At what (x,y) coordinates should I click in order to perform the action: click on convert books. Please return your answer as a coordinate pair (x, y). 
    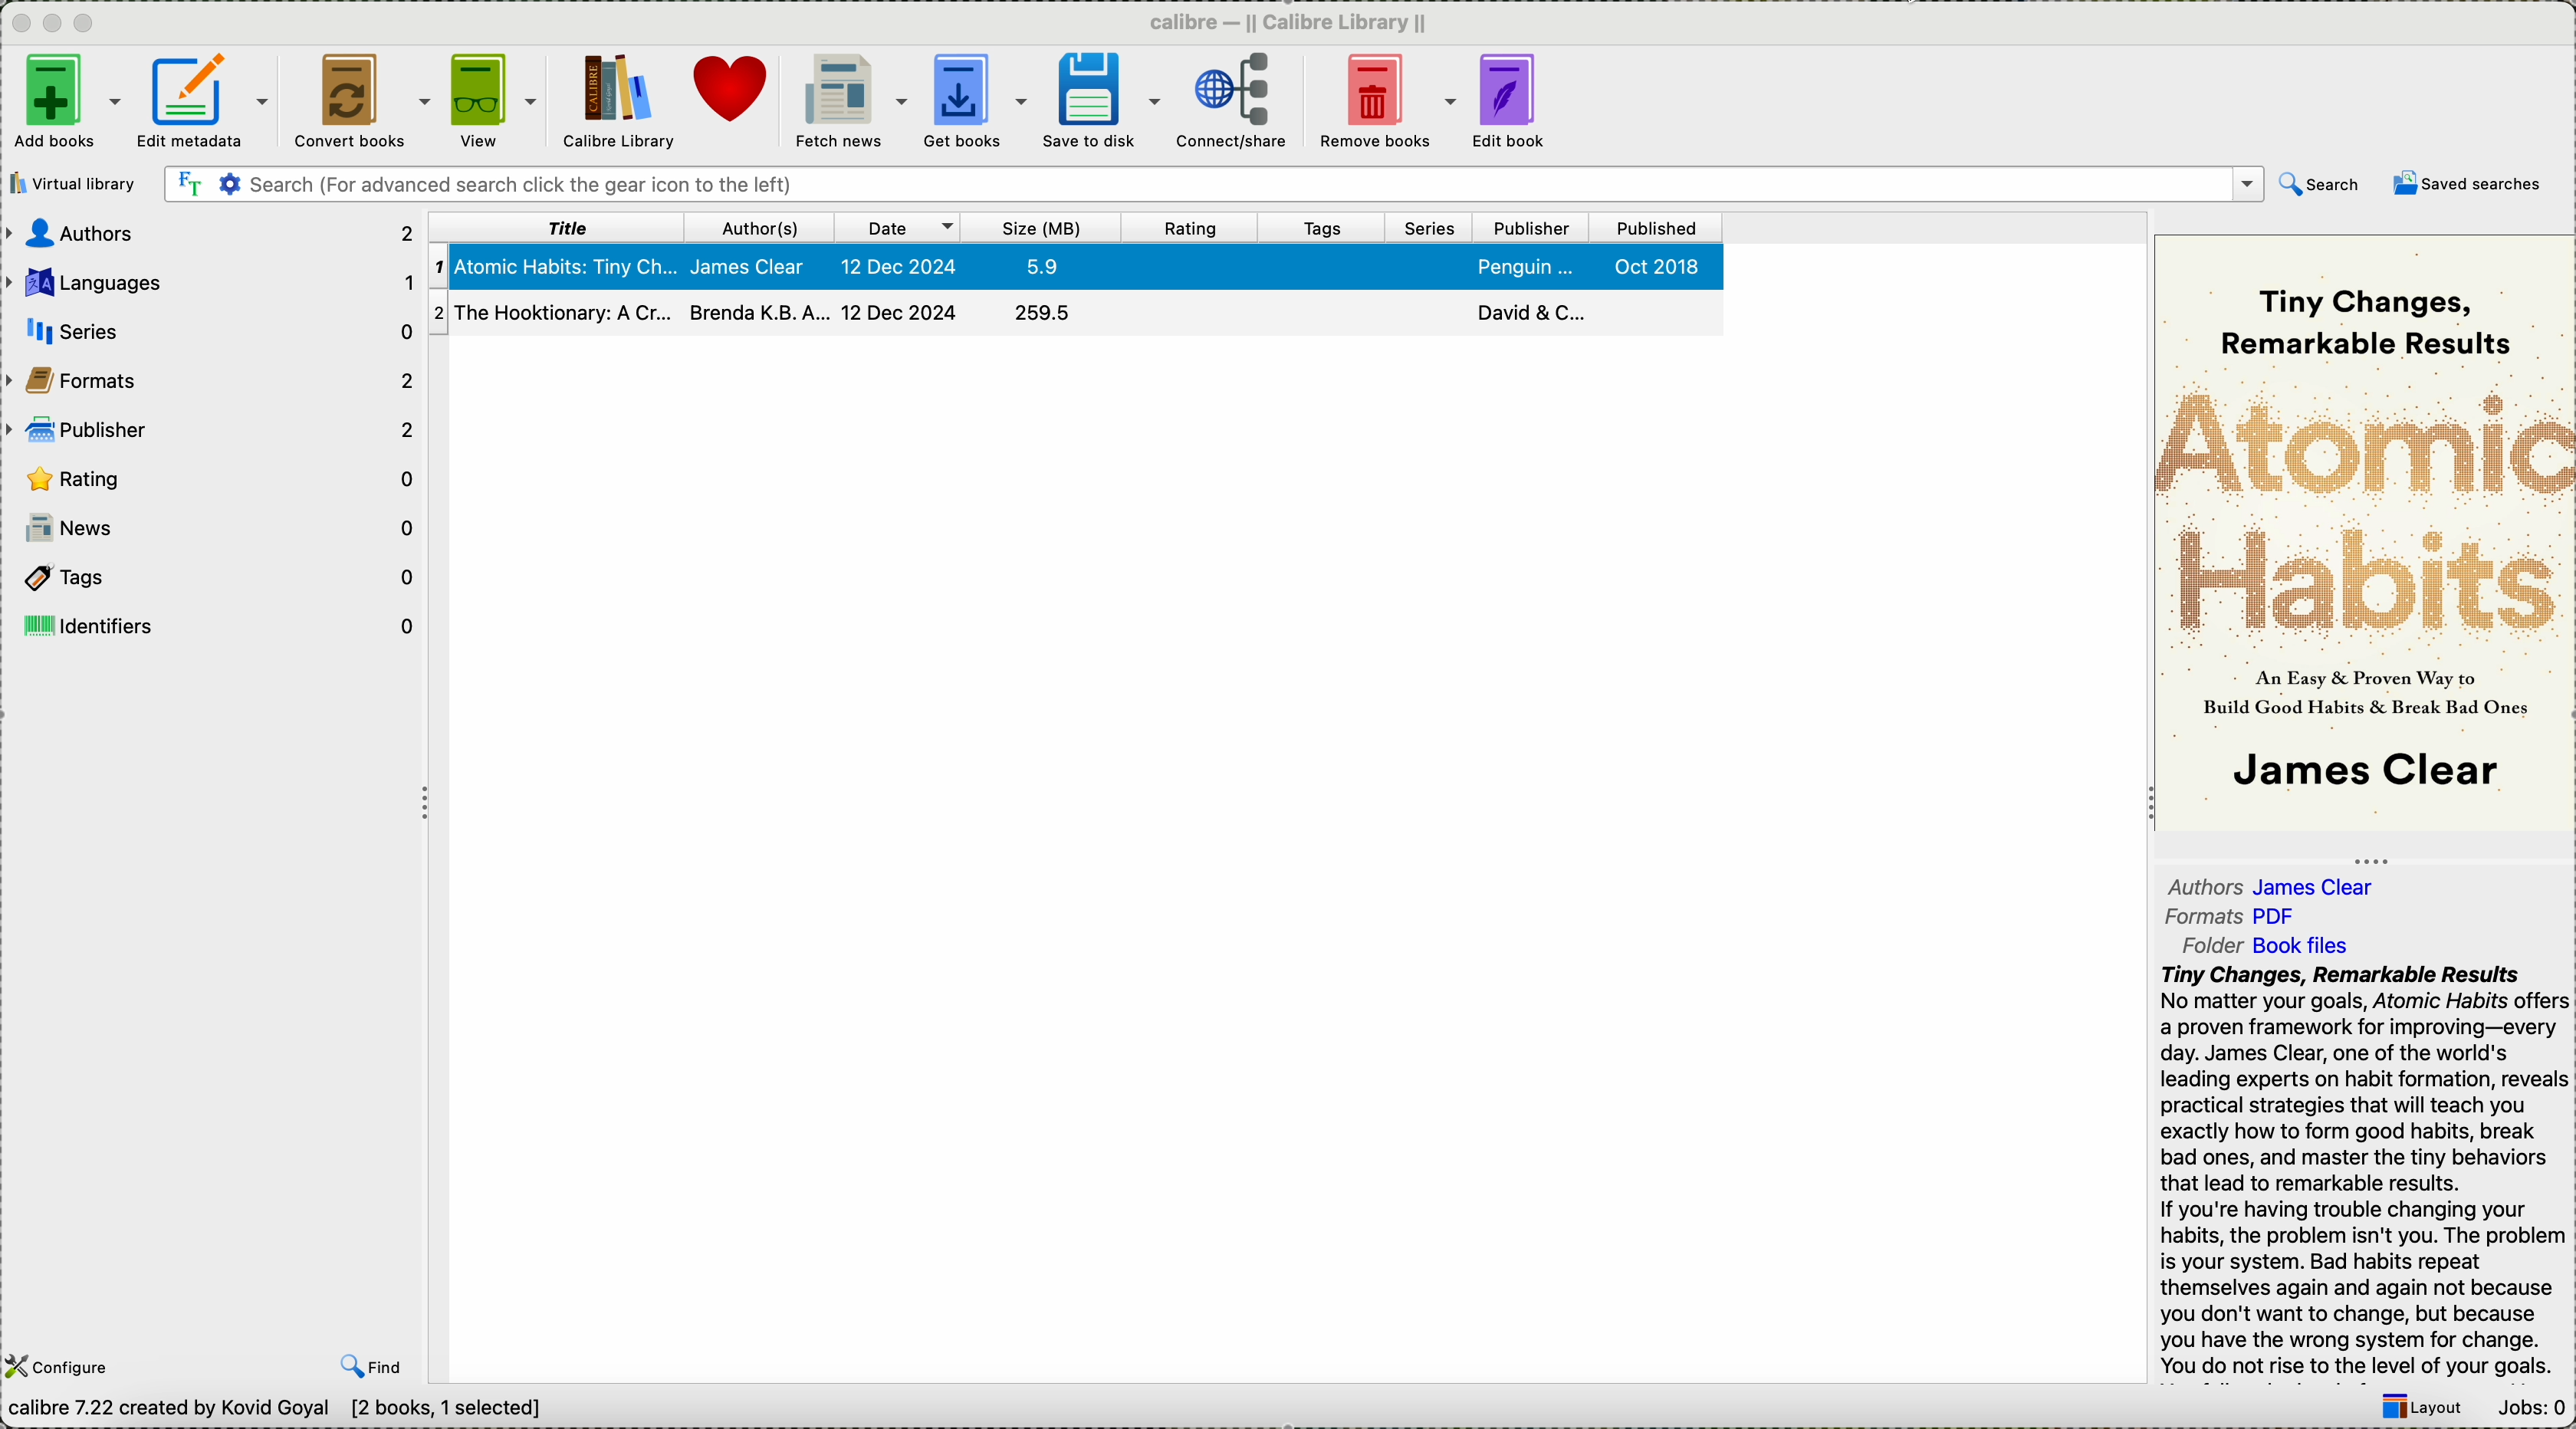
    Looking at the image, I should click on (359, 97).